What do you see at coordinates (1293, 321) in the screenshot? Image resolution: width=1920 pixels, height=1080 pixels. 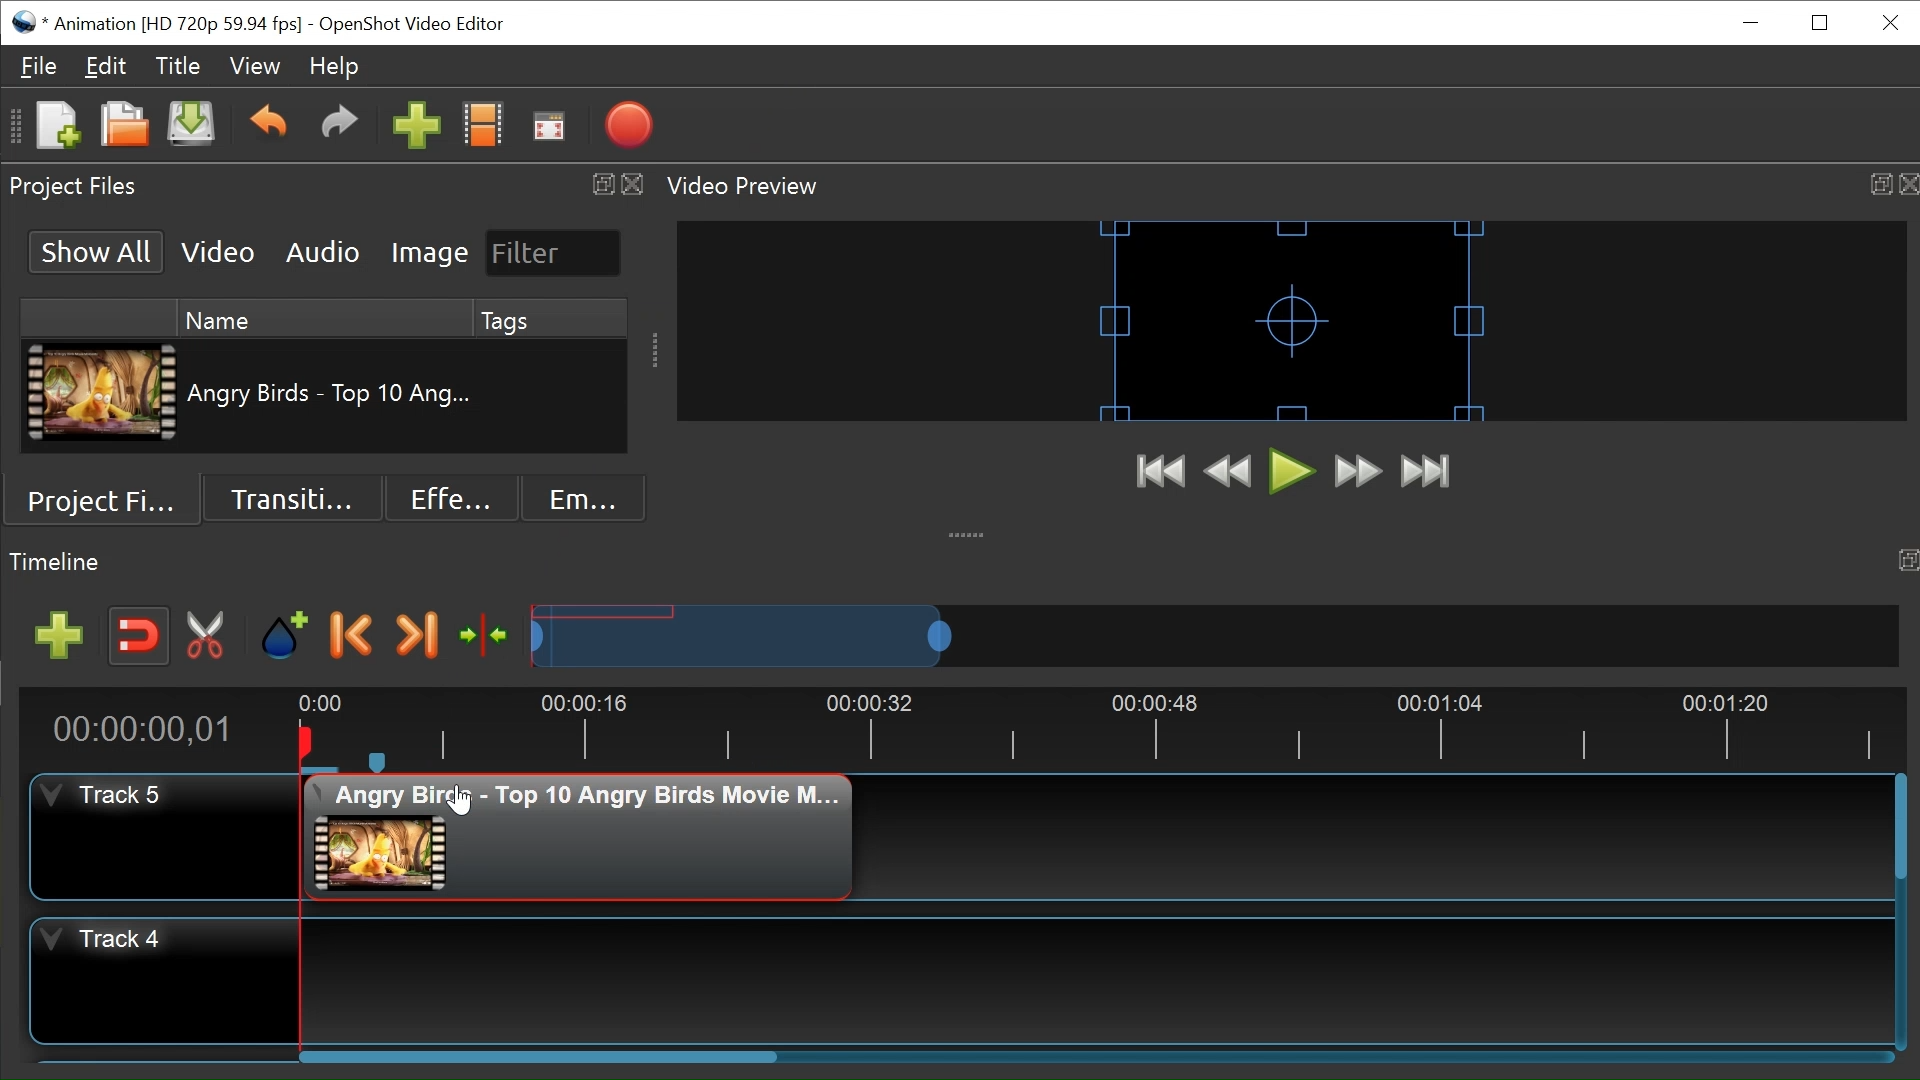 I see `Preview Window` at bounding box center [1293, 321].